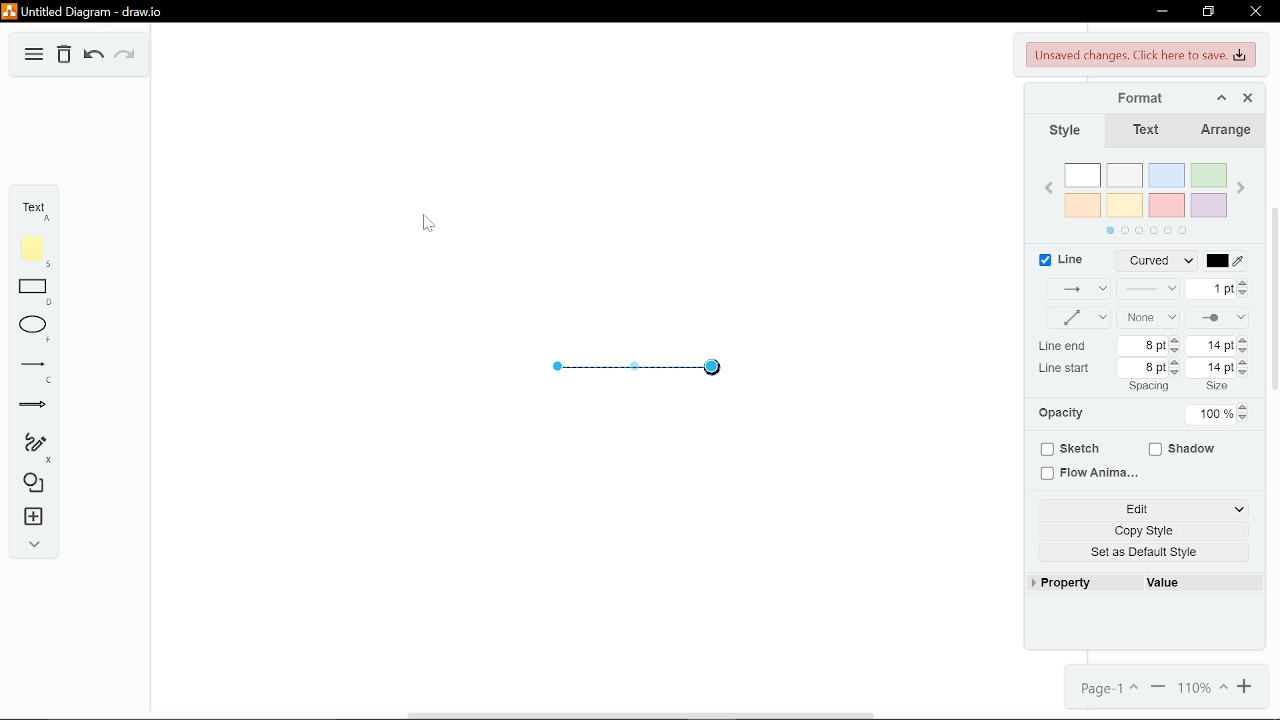 This screenshot has height=720, width=1280. I want to click on Set as default style, so click(1142, 552).